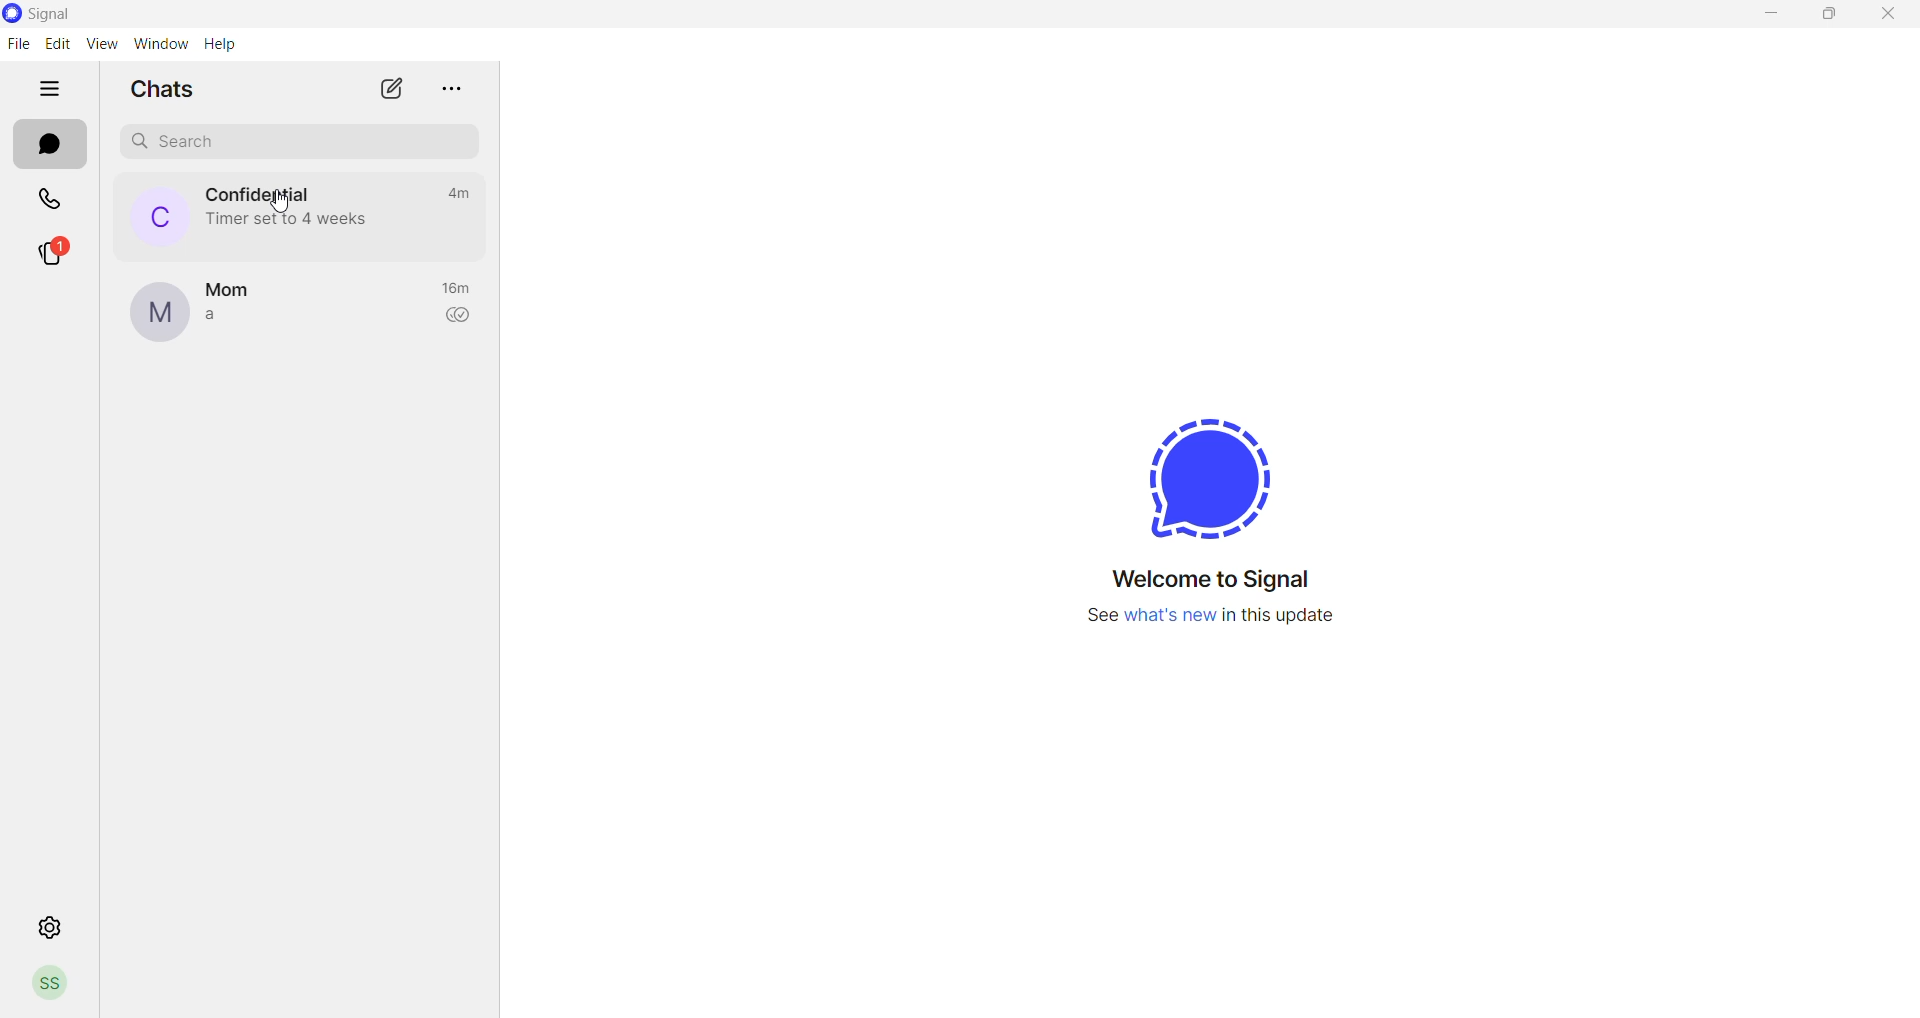  Describe the element at coordinates (51, 95) in the screenshot. I see `hide tabs` at that location.